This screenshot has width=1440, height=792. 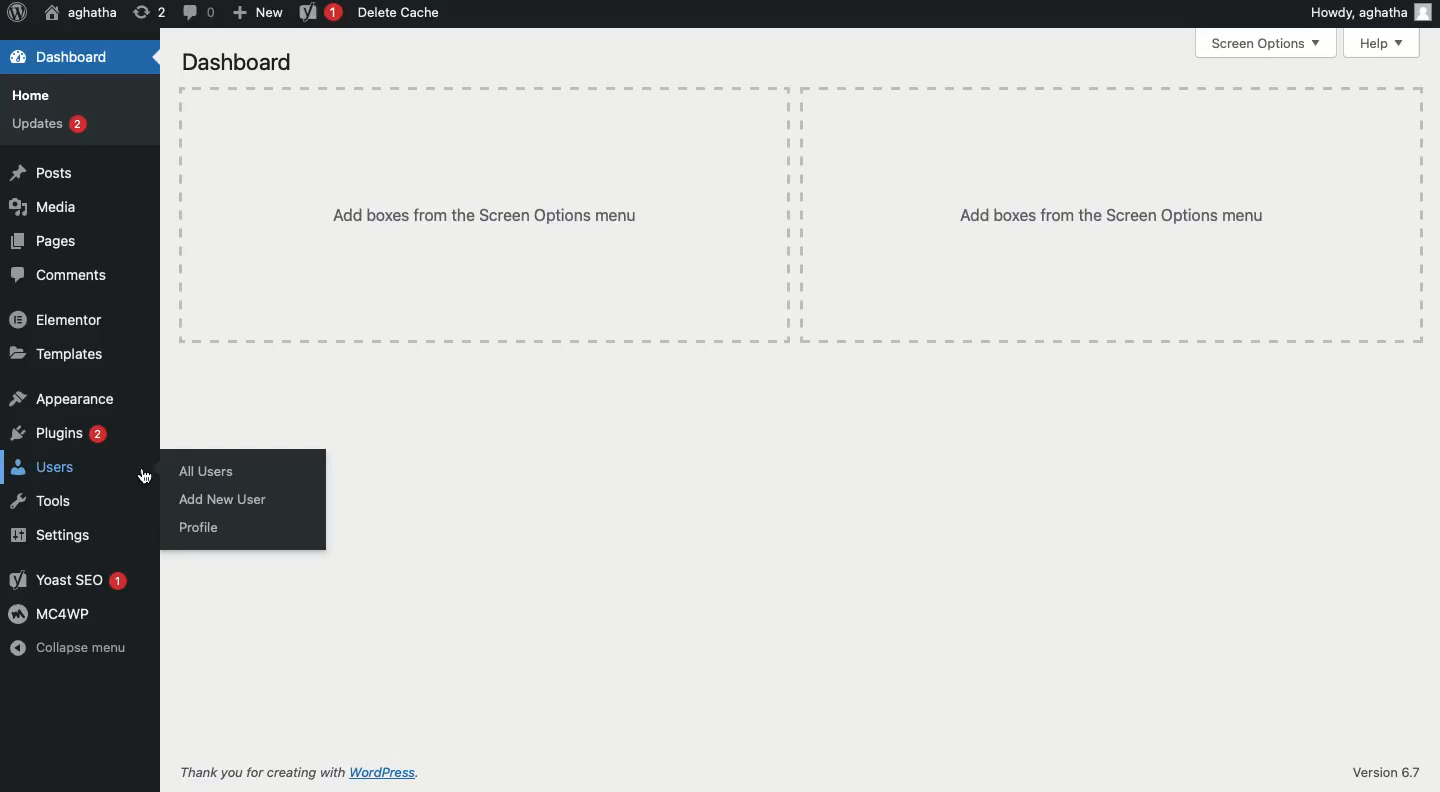 What do you see at coordinates (257, 11) in the screenshot?
I see `New` at bounding box center [257, 11].